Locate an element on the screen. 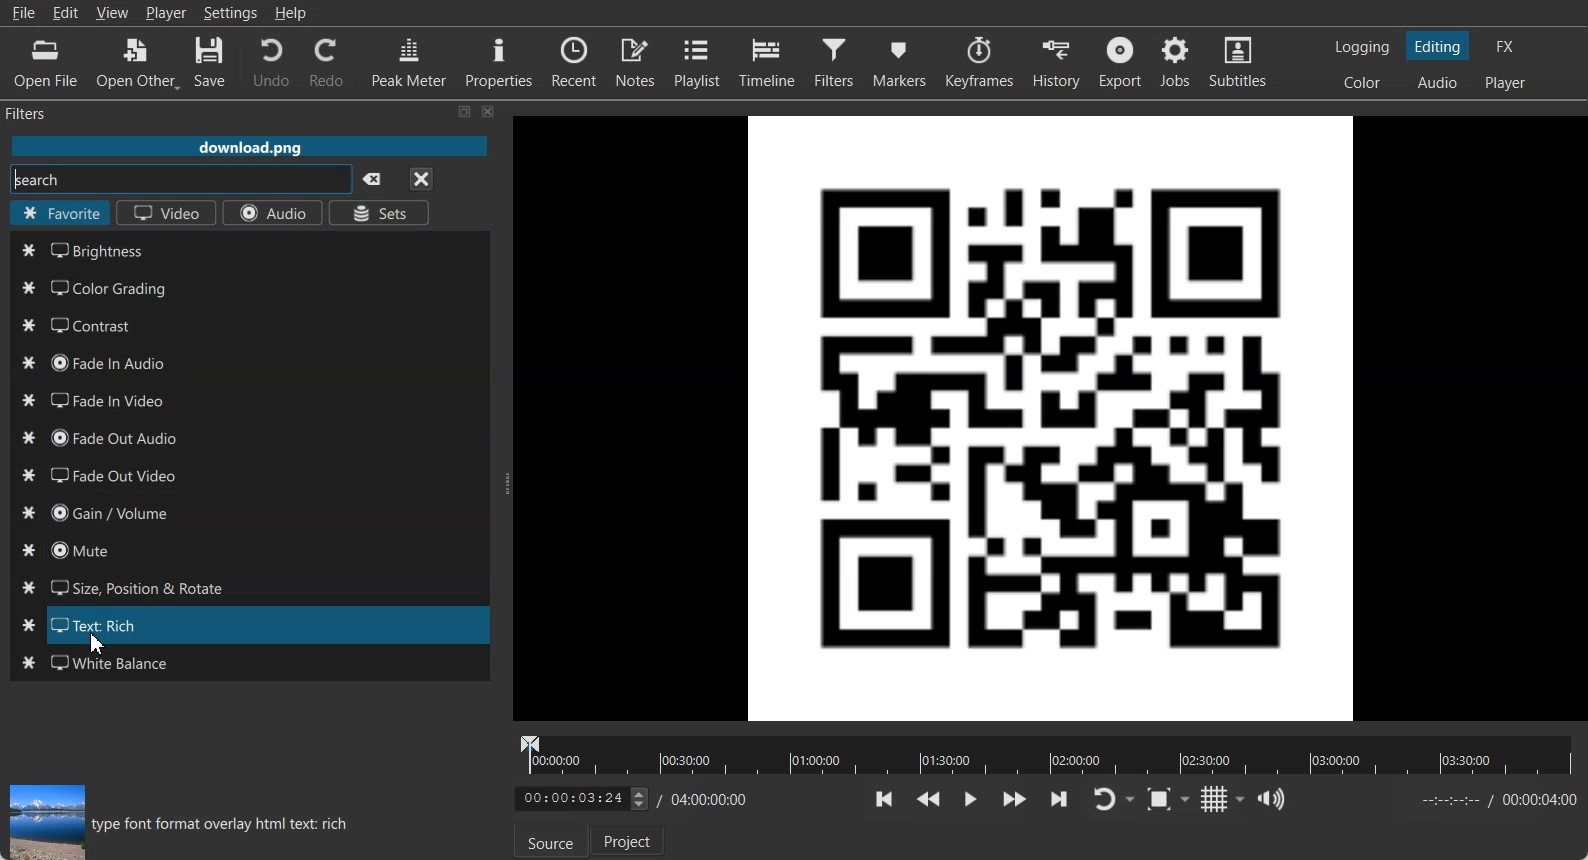 This screenshot has width=1588, height=860. Markers is located at coordinates (901, 61).